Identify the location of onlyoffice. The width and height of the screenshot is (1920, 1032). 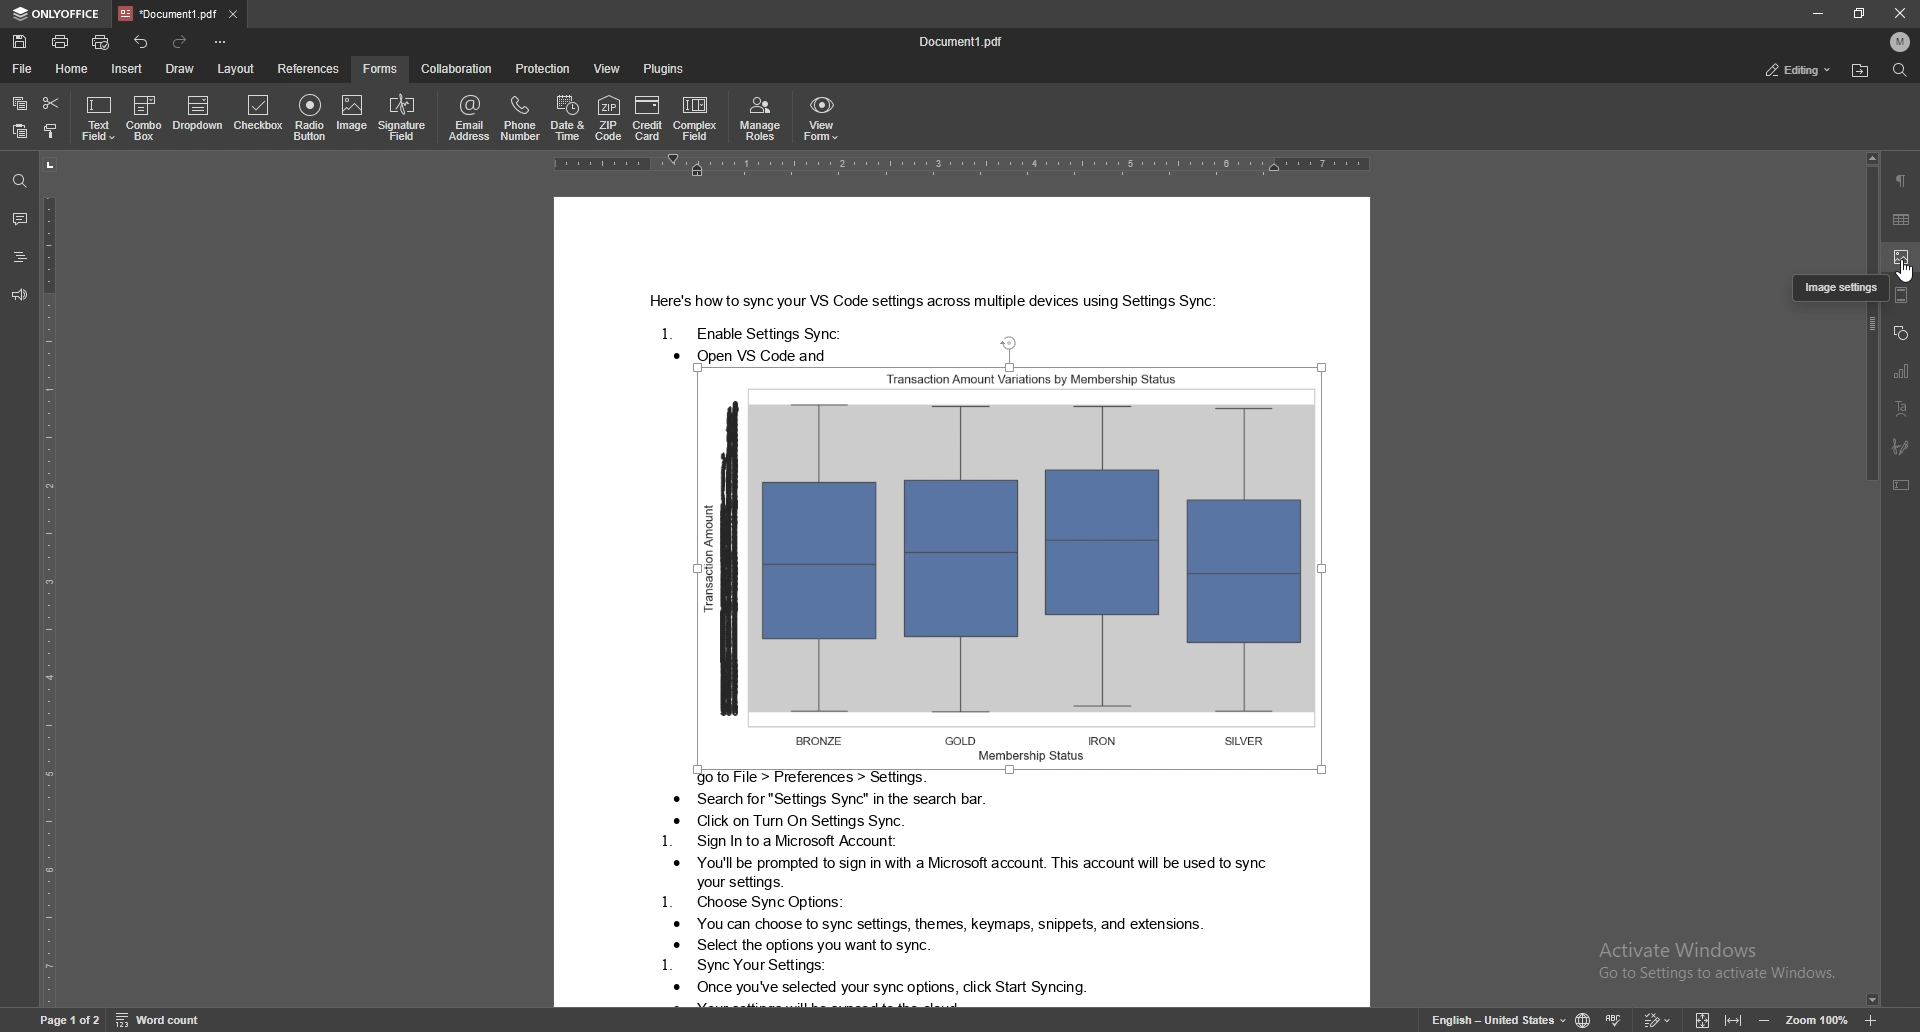
(56, 13).